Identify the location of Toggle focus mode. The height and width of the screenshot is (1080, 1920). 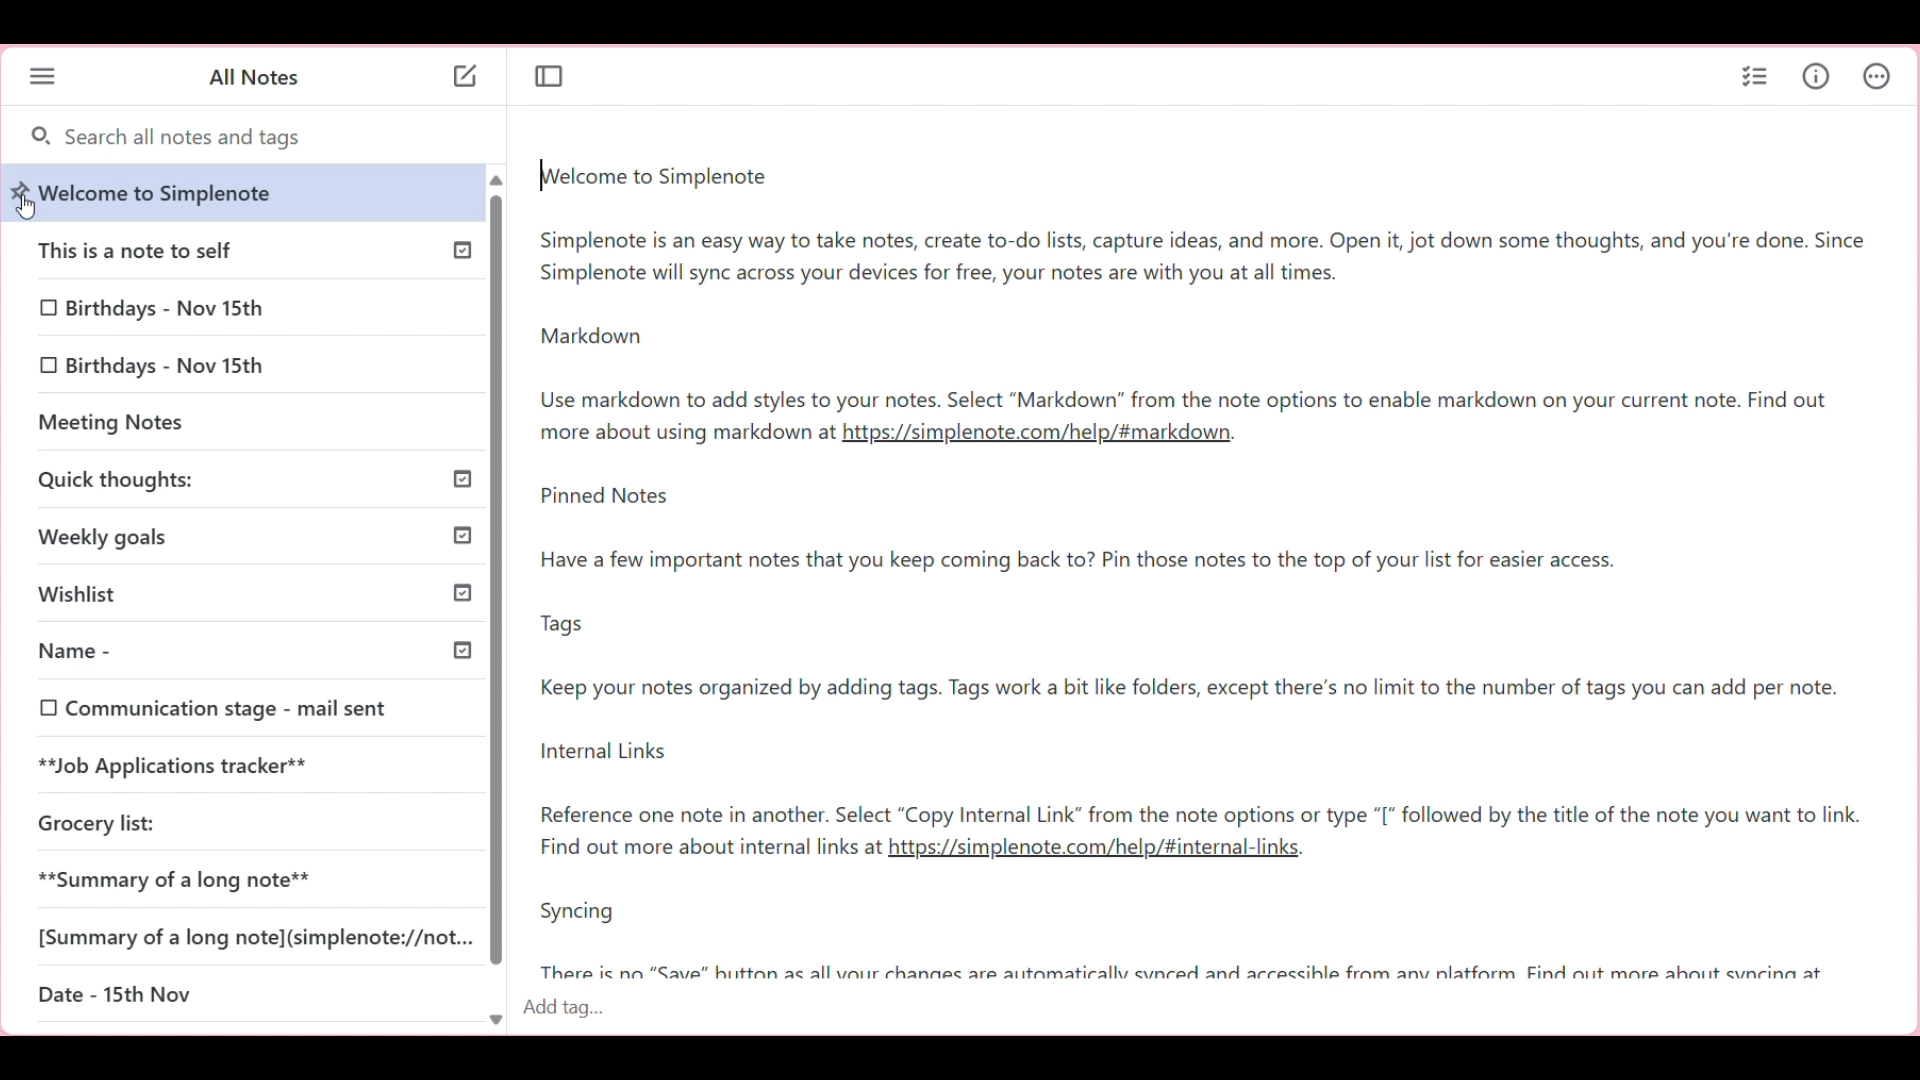
(549, 77).